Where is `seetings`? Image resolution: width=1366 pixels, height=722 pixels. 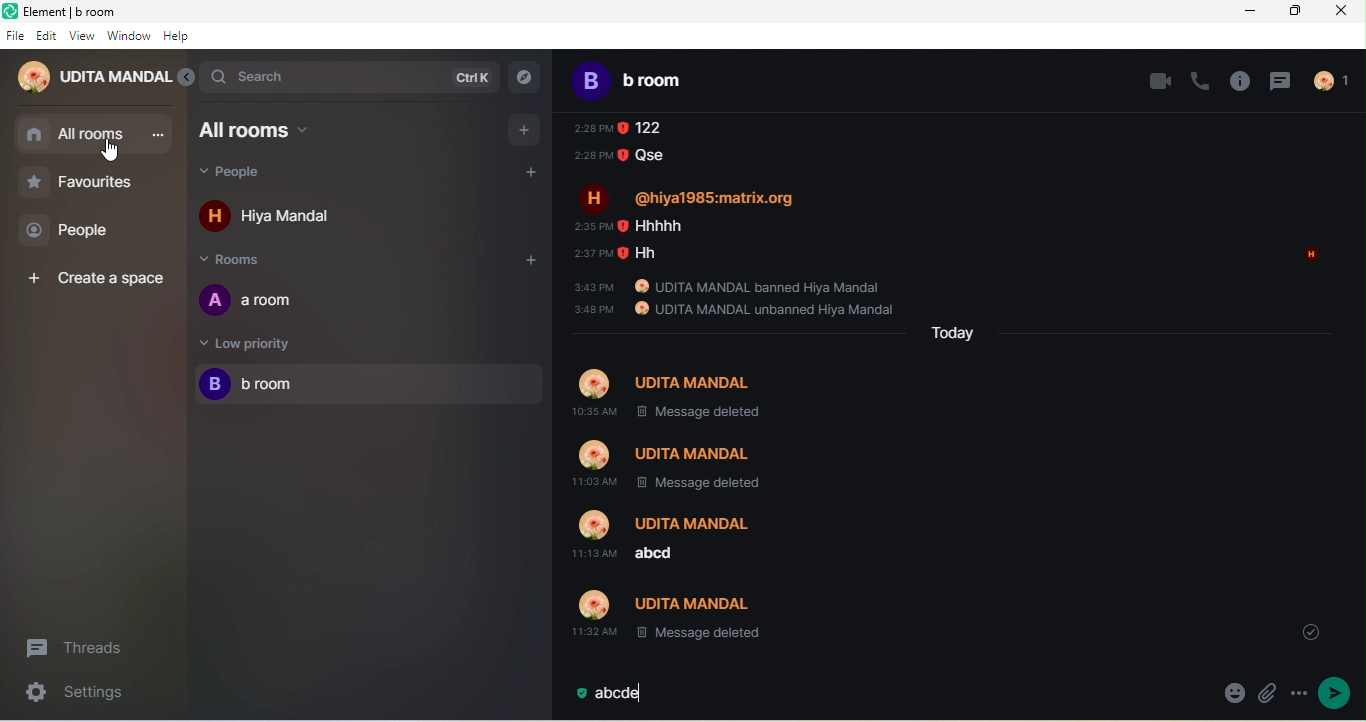
seetings is located at coordinates (88, 695).